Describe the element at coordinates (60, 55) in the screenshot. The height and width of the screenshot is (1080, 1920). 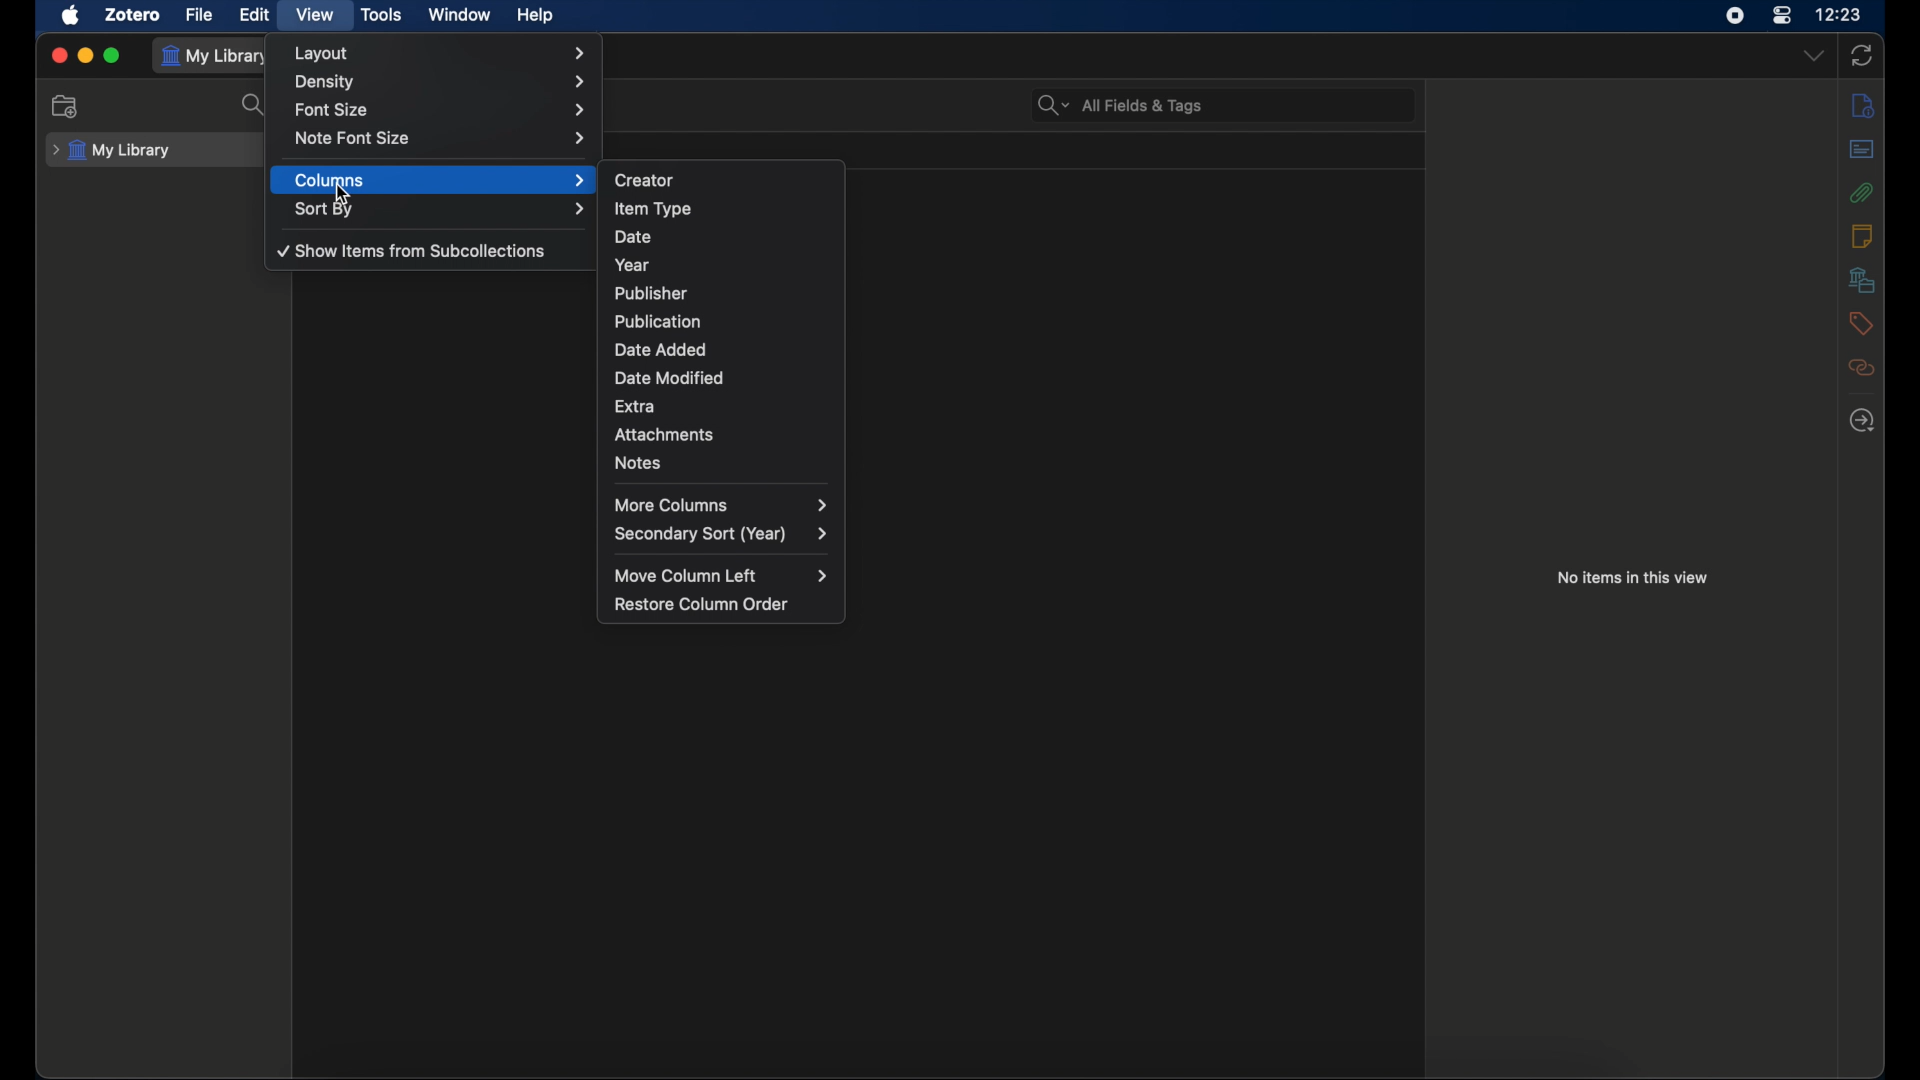
I see `close` at that location.